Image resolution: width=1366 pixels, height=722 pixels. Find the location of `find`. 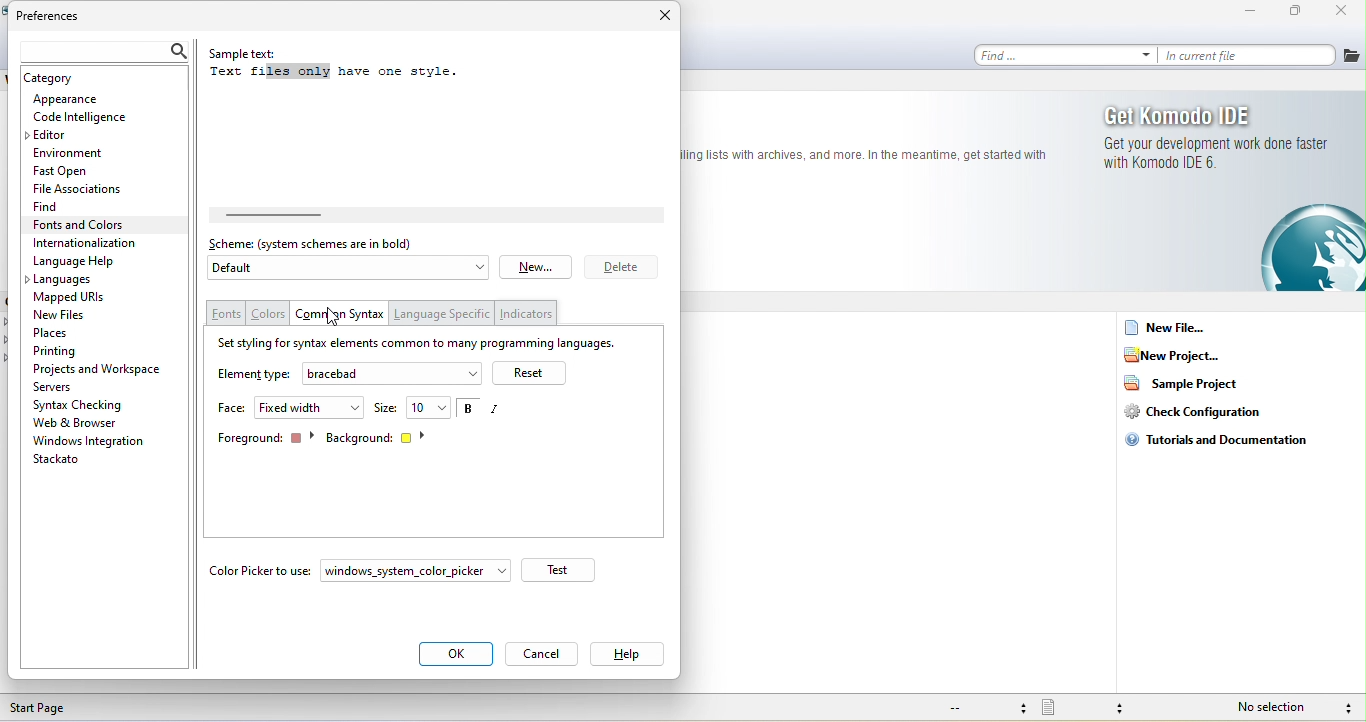

find is located at coordinates (1068, 56).